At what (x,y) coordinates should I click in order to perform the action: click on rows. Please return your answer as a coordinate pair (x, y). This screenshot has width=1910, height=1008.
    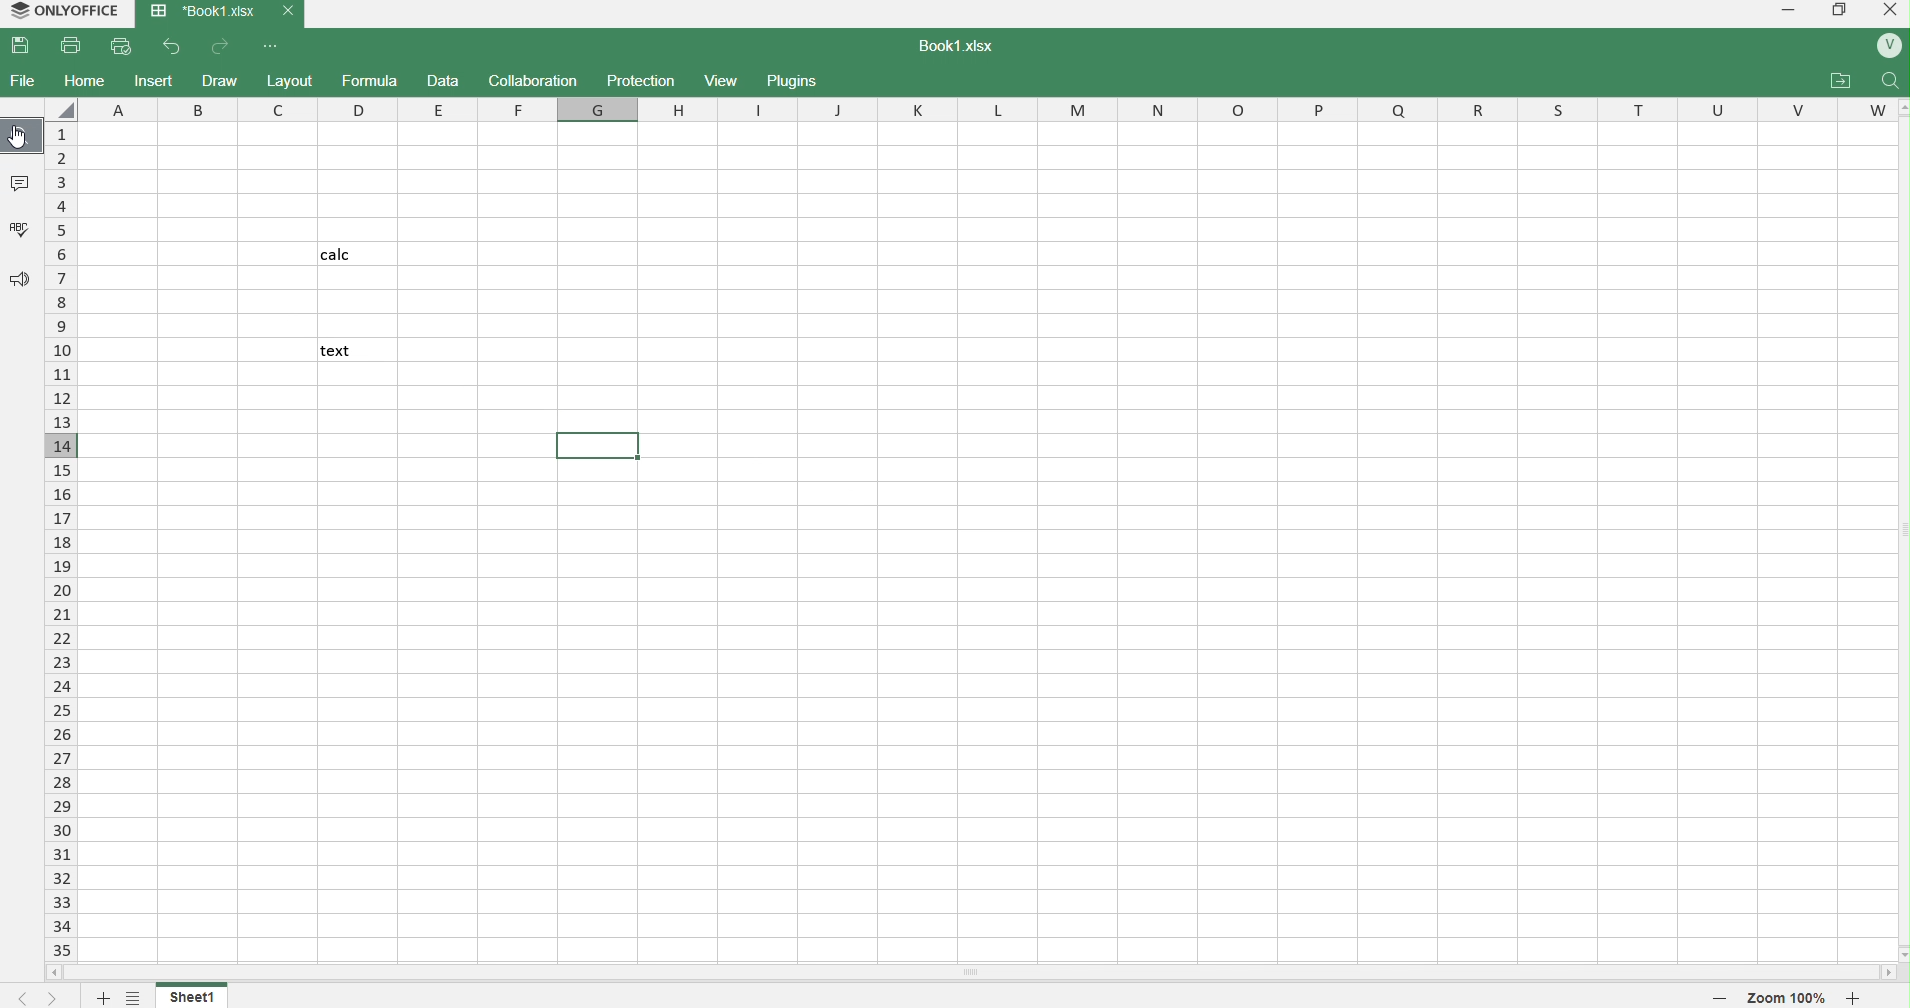
    Looking at the image, I should click on (63, 539).